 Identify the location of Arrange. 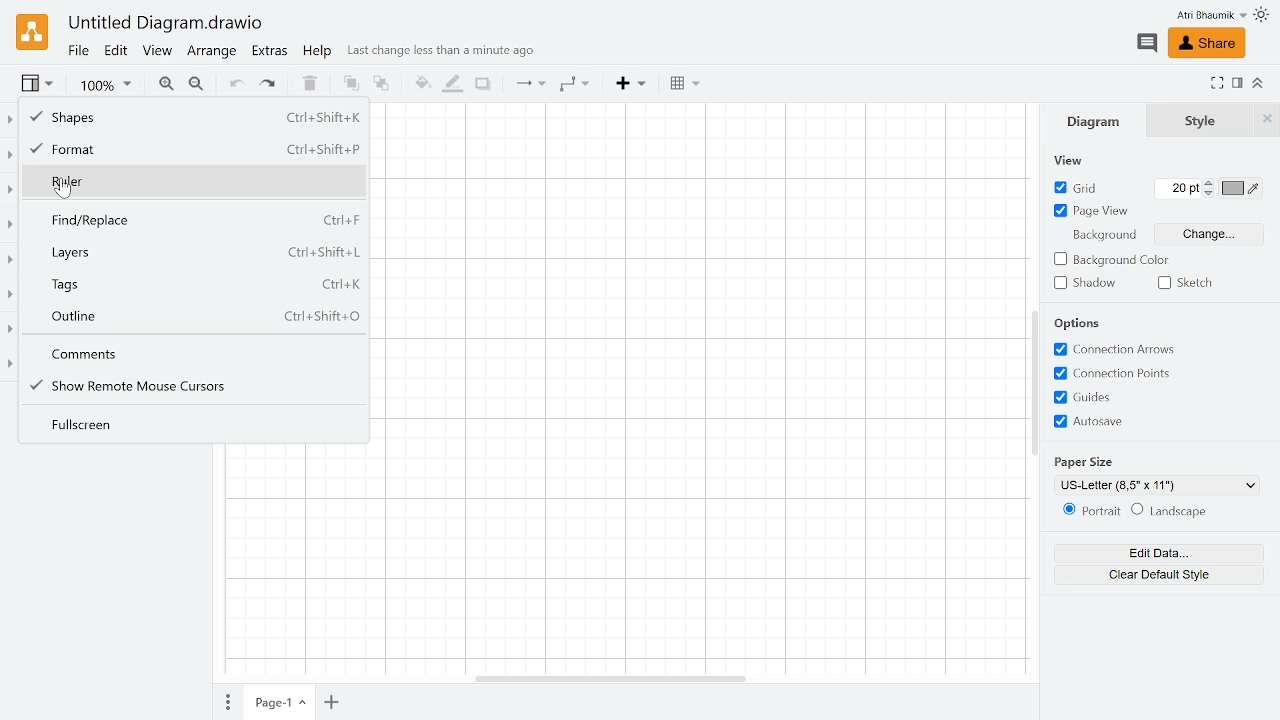
(213, 53).